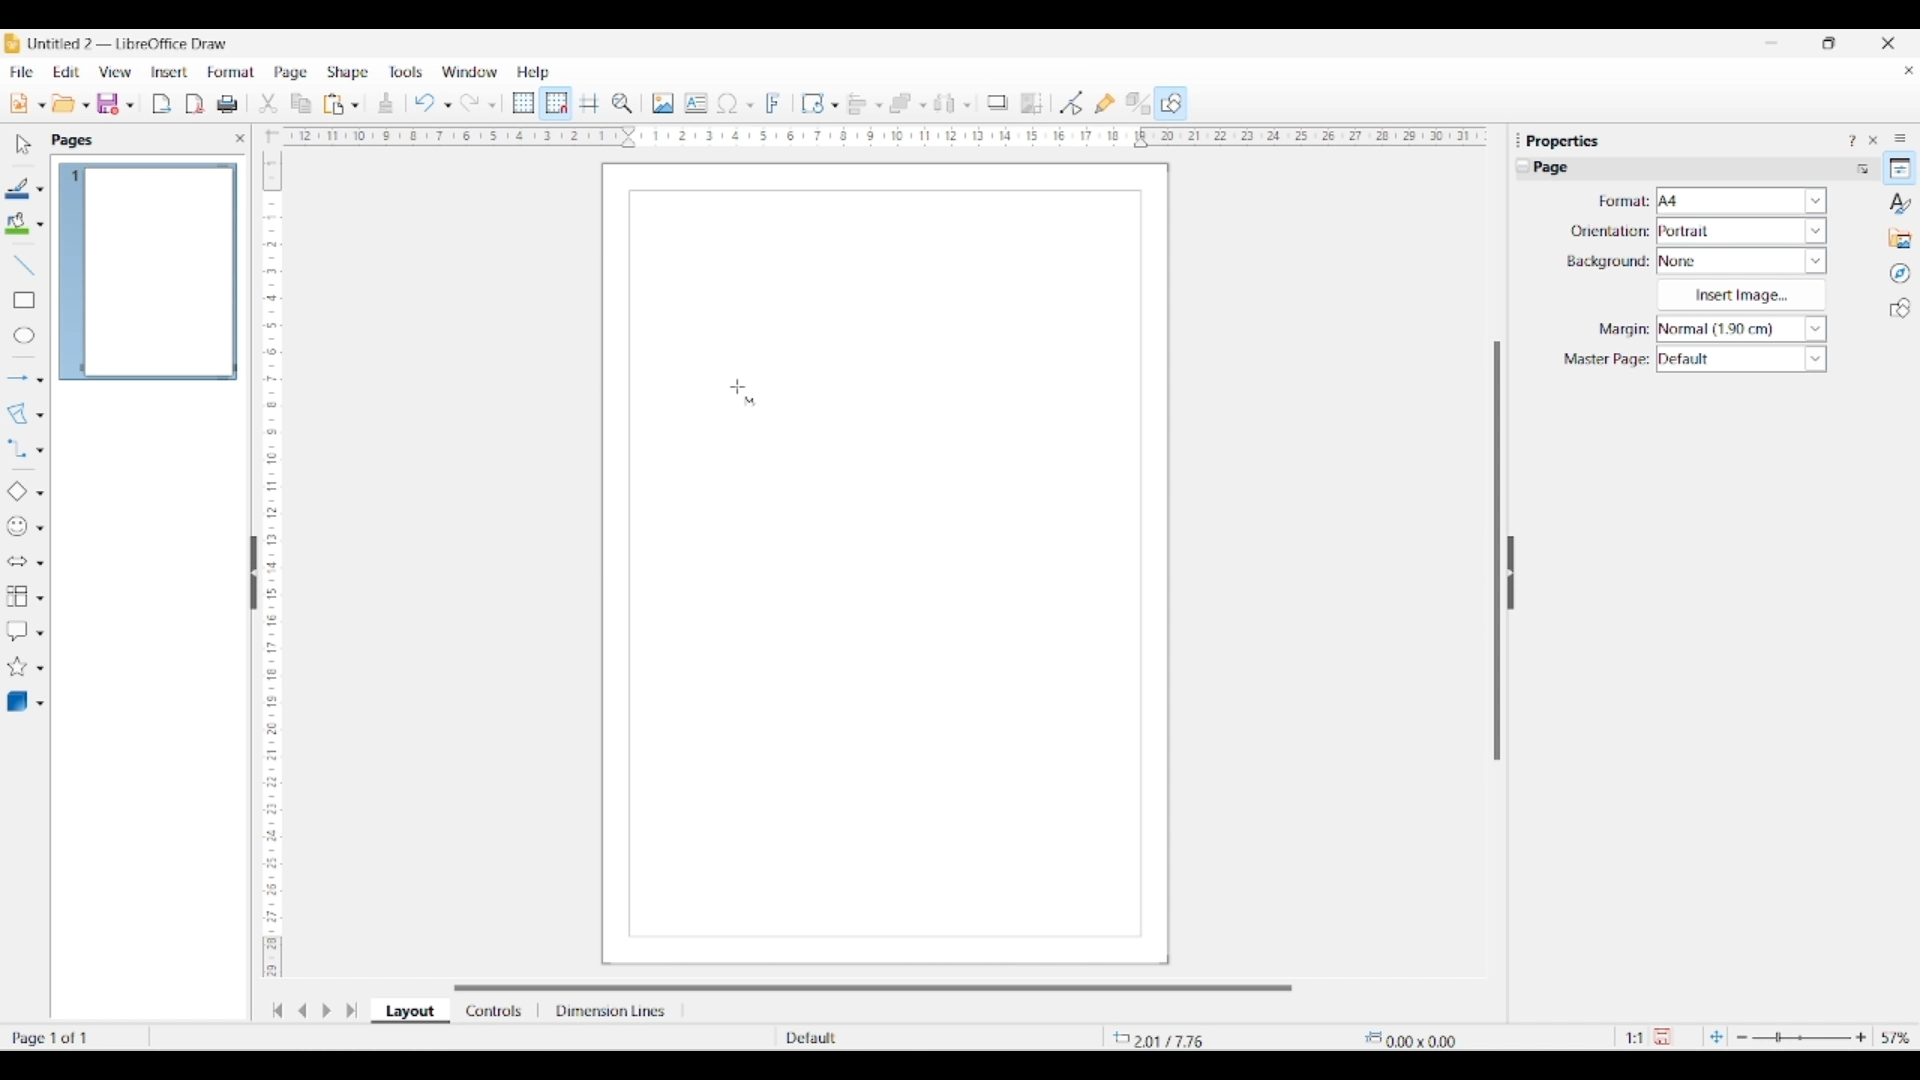 Image resolution: width=1920 pixels, height=1080 pixels. I want to click on Properties, so click(1900, 168).